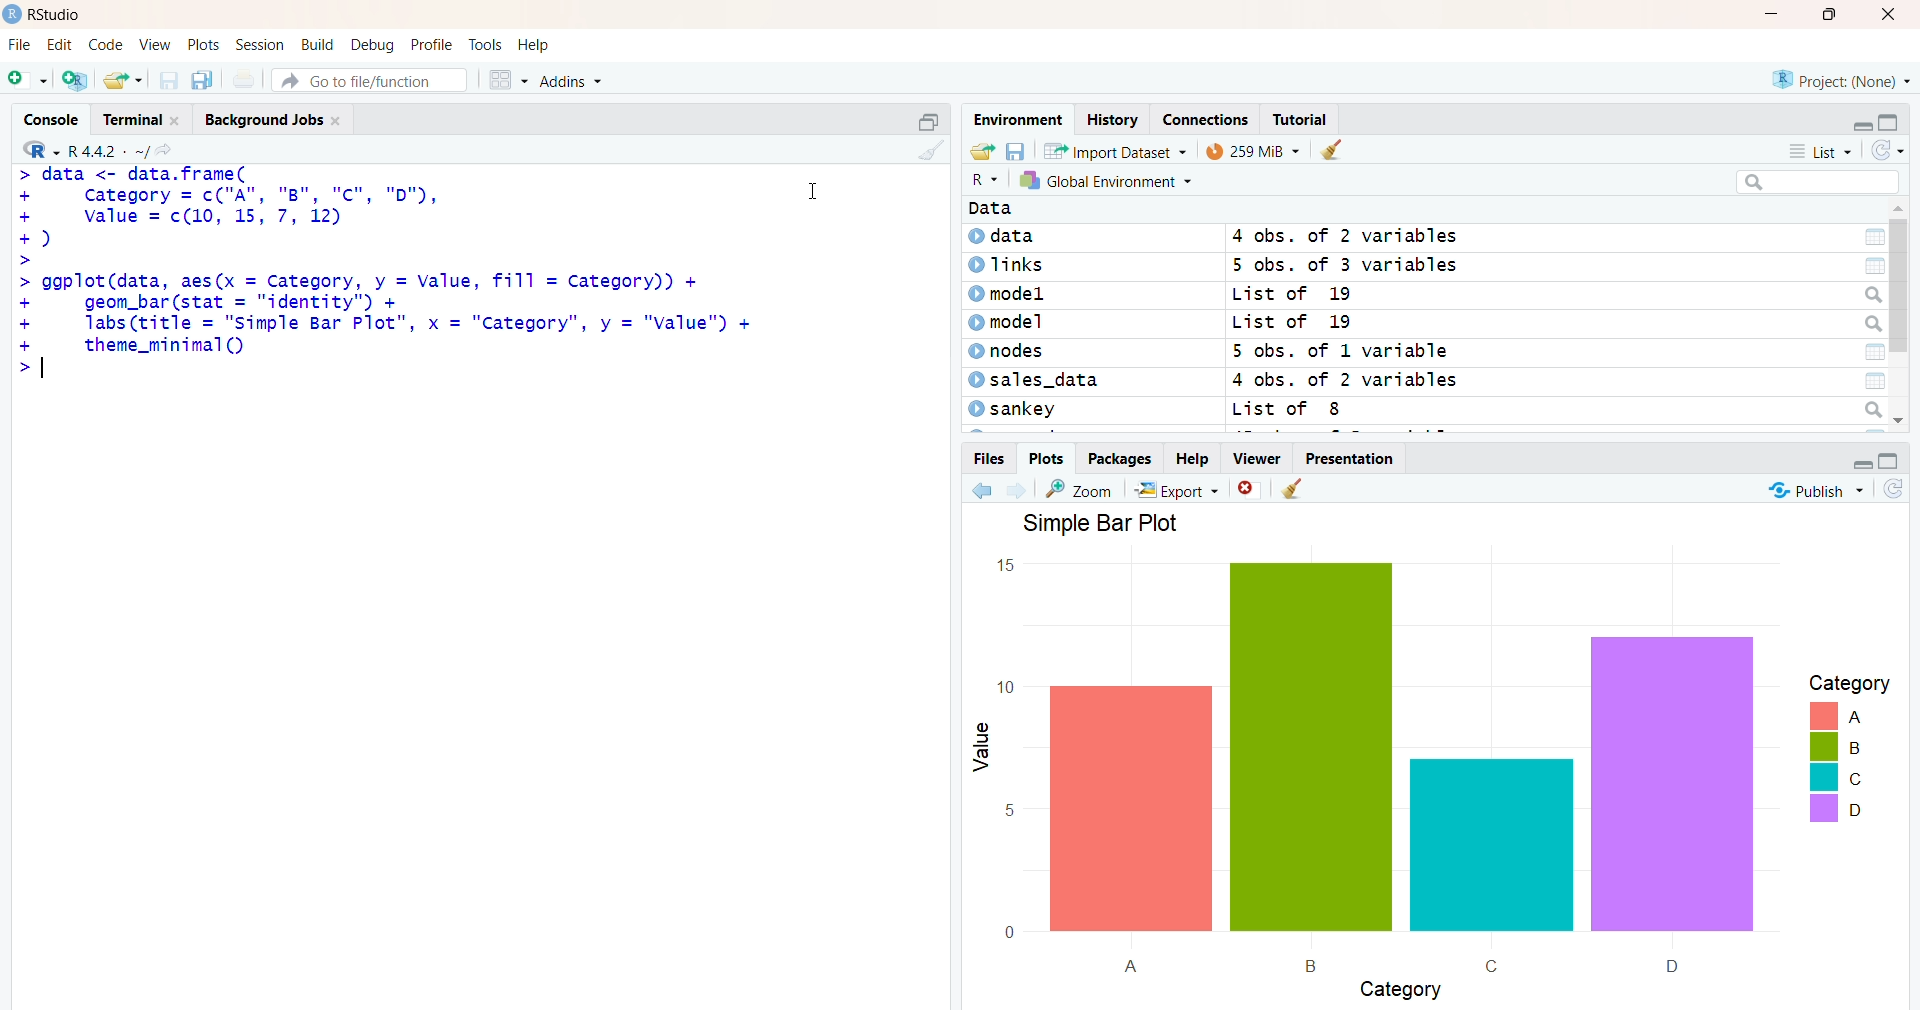 The image size is (1920, 1010). I want to click on selected project - none, so click(1844, 79).